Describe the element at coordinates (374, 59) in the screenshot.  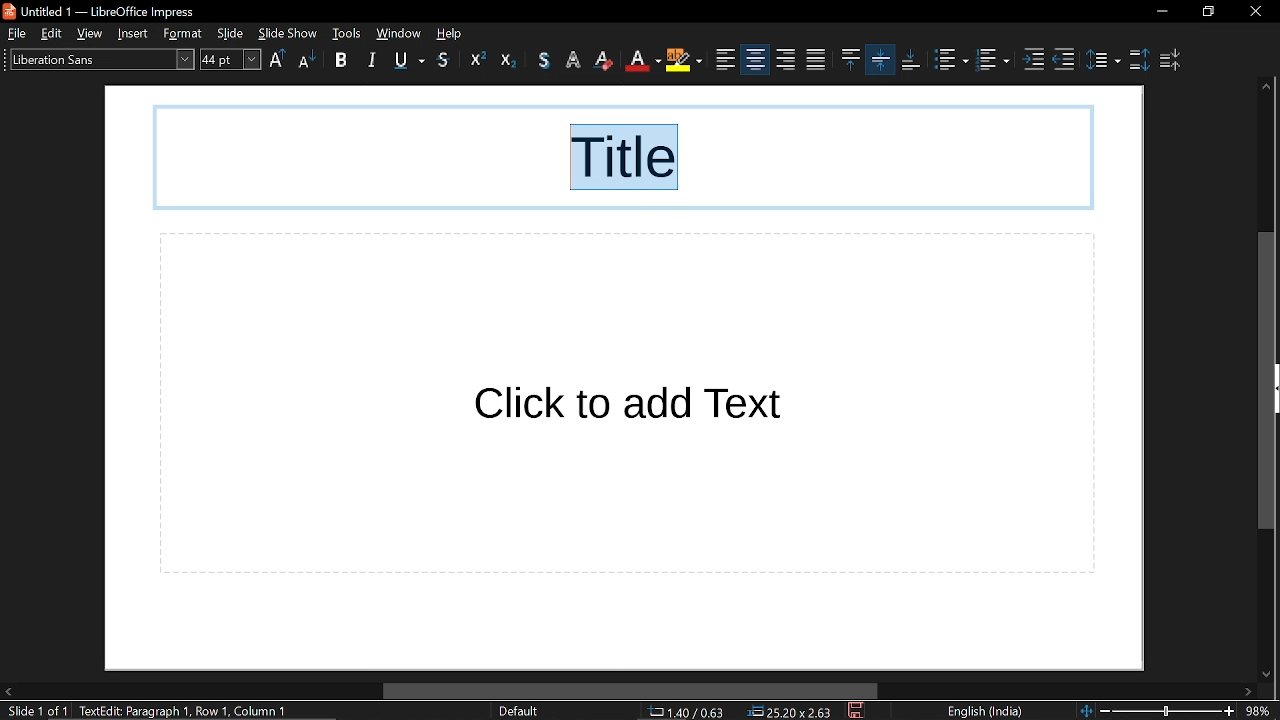
I see `italic` at that location.